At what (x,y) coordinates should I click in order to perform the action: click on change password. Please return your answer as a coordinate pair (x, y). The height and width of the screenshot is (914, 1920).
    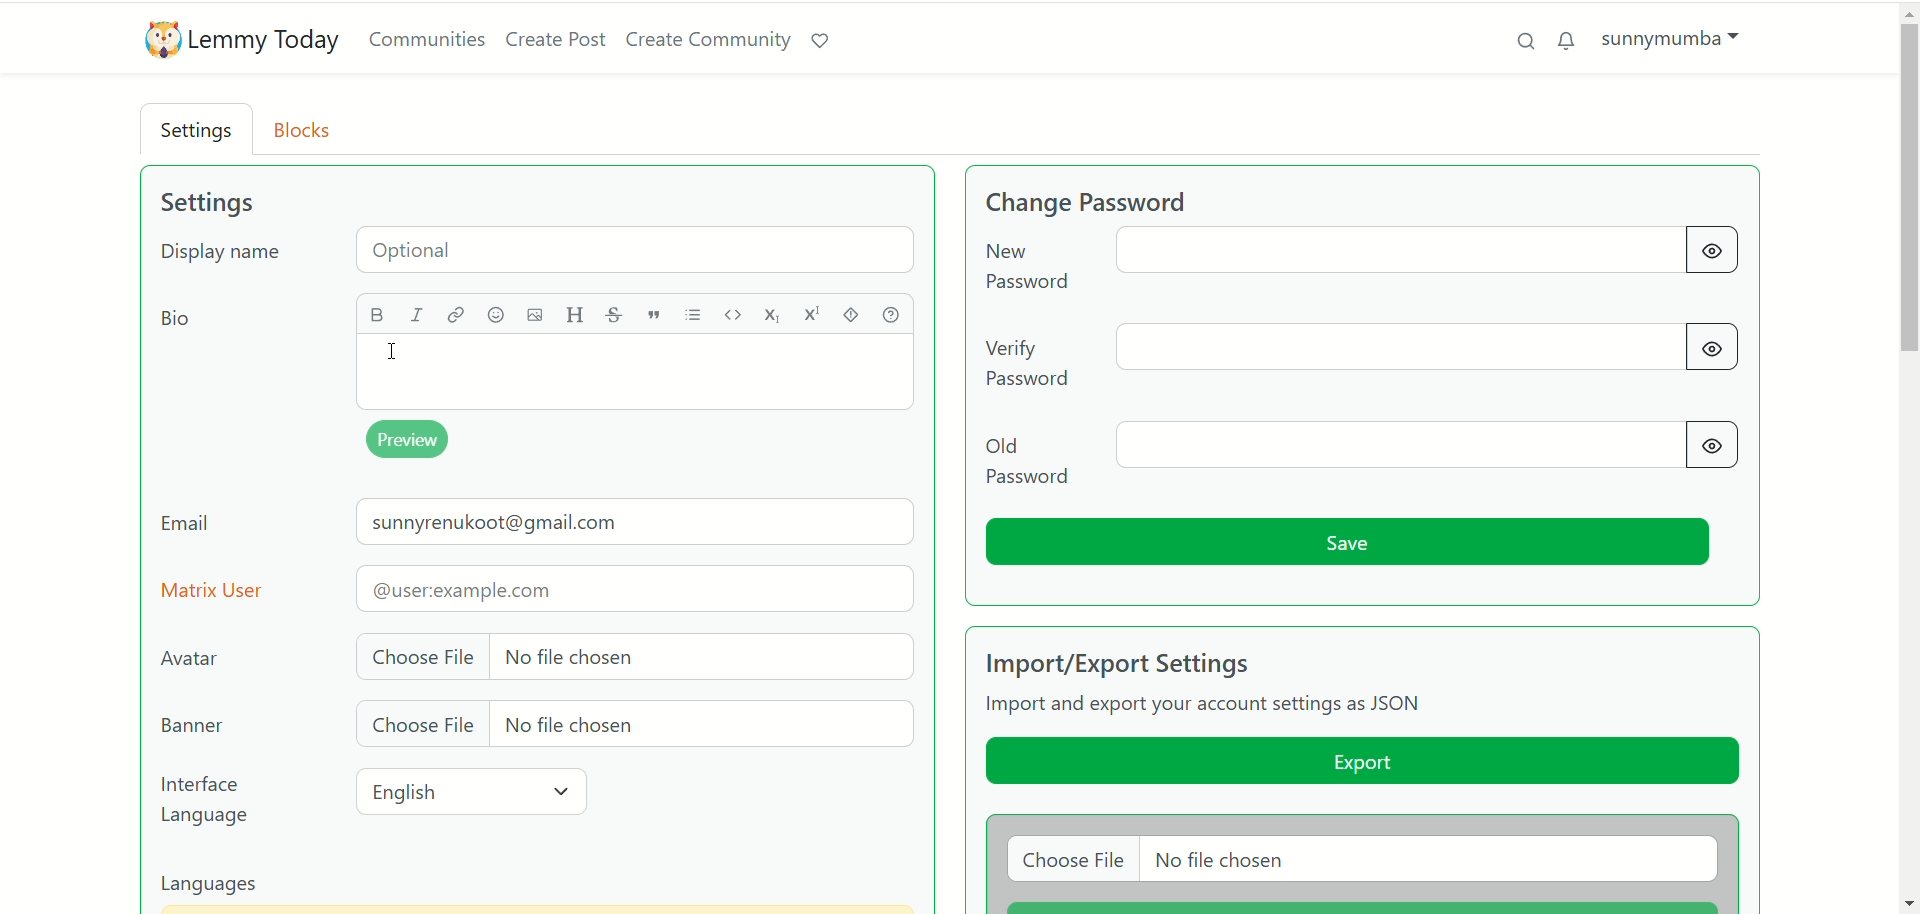
    Looking at the image, I should click on (1354, 263).